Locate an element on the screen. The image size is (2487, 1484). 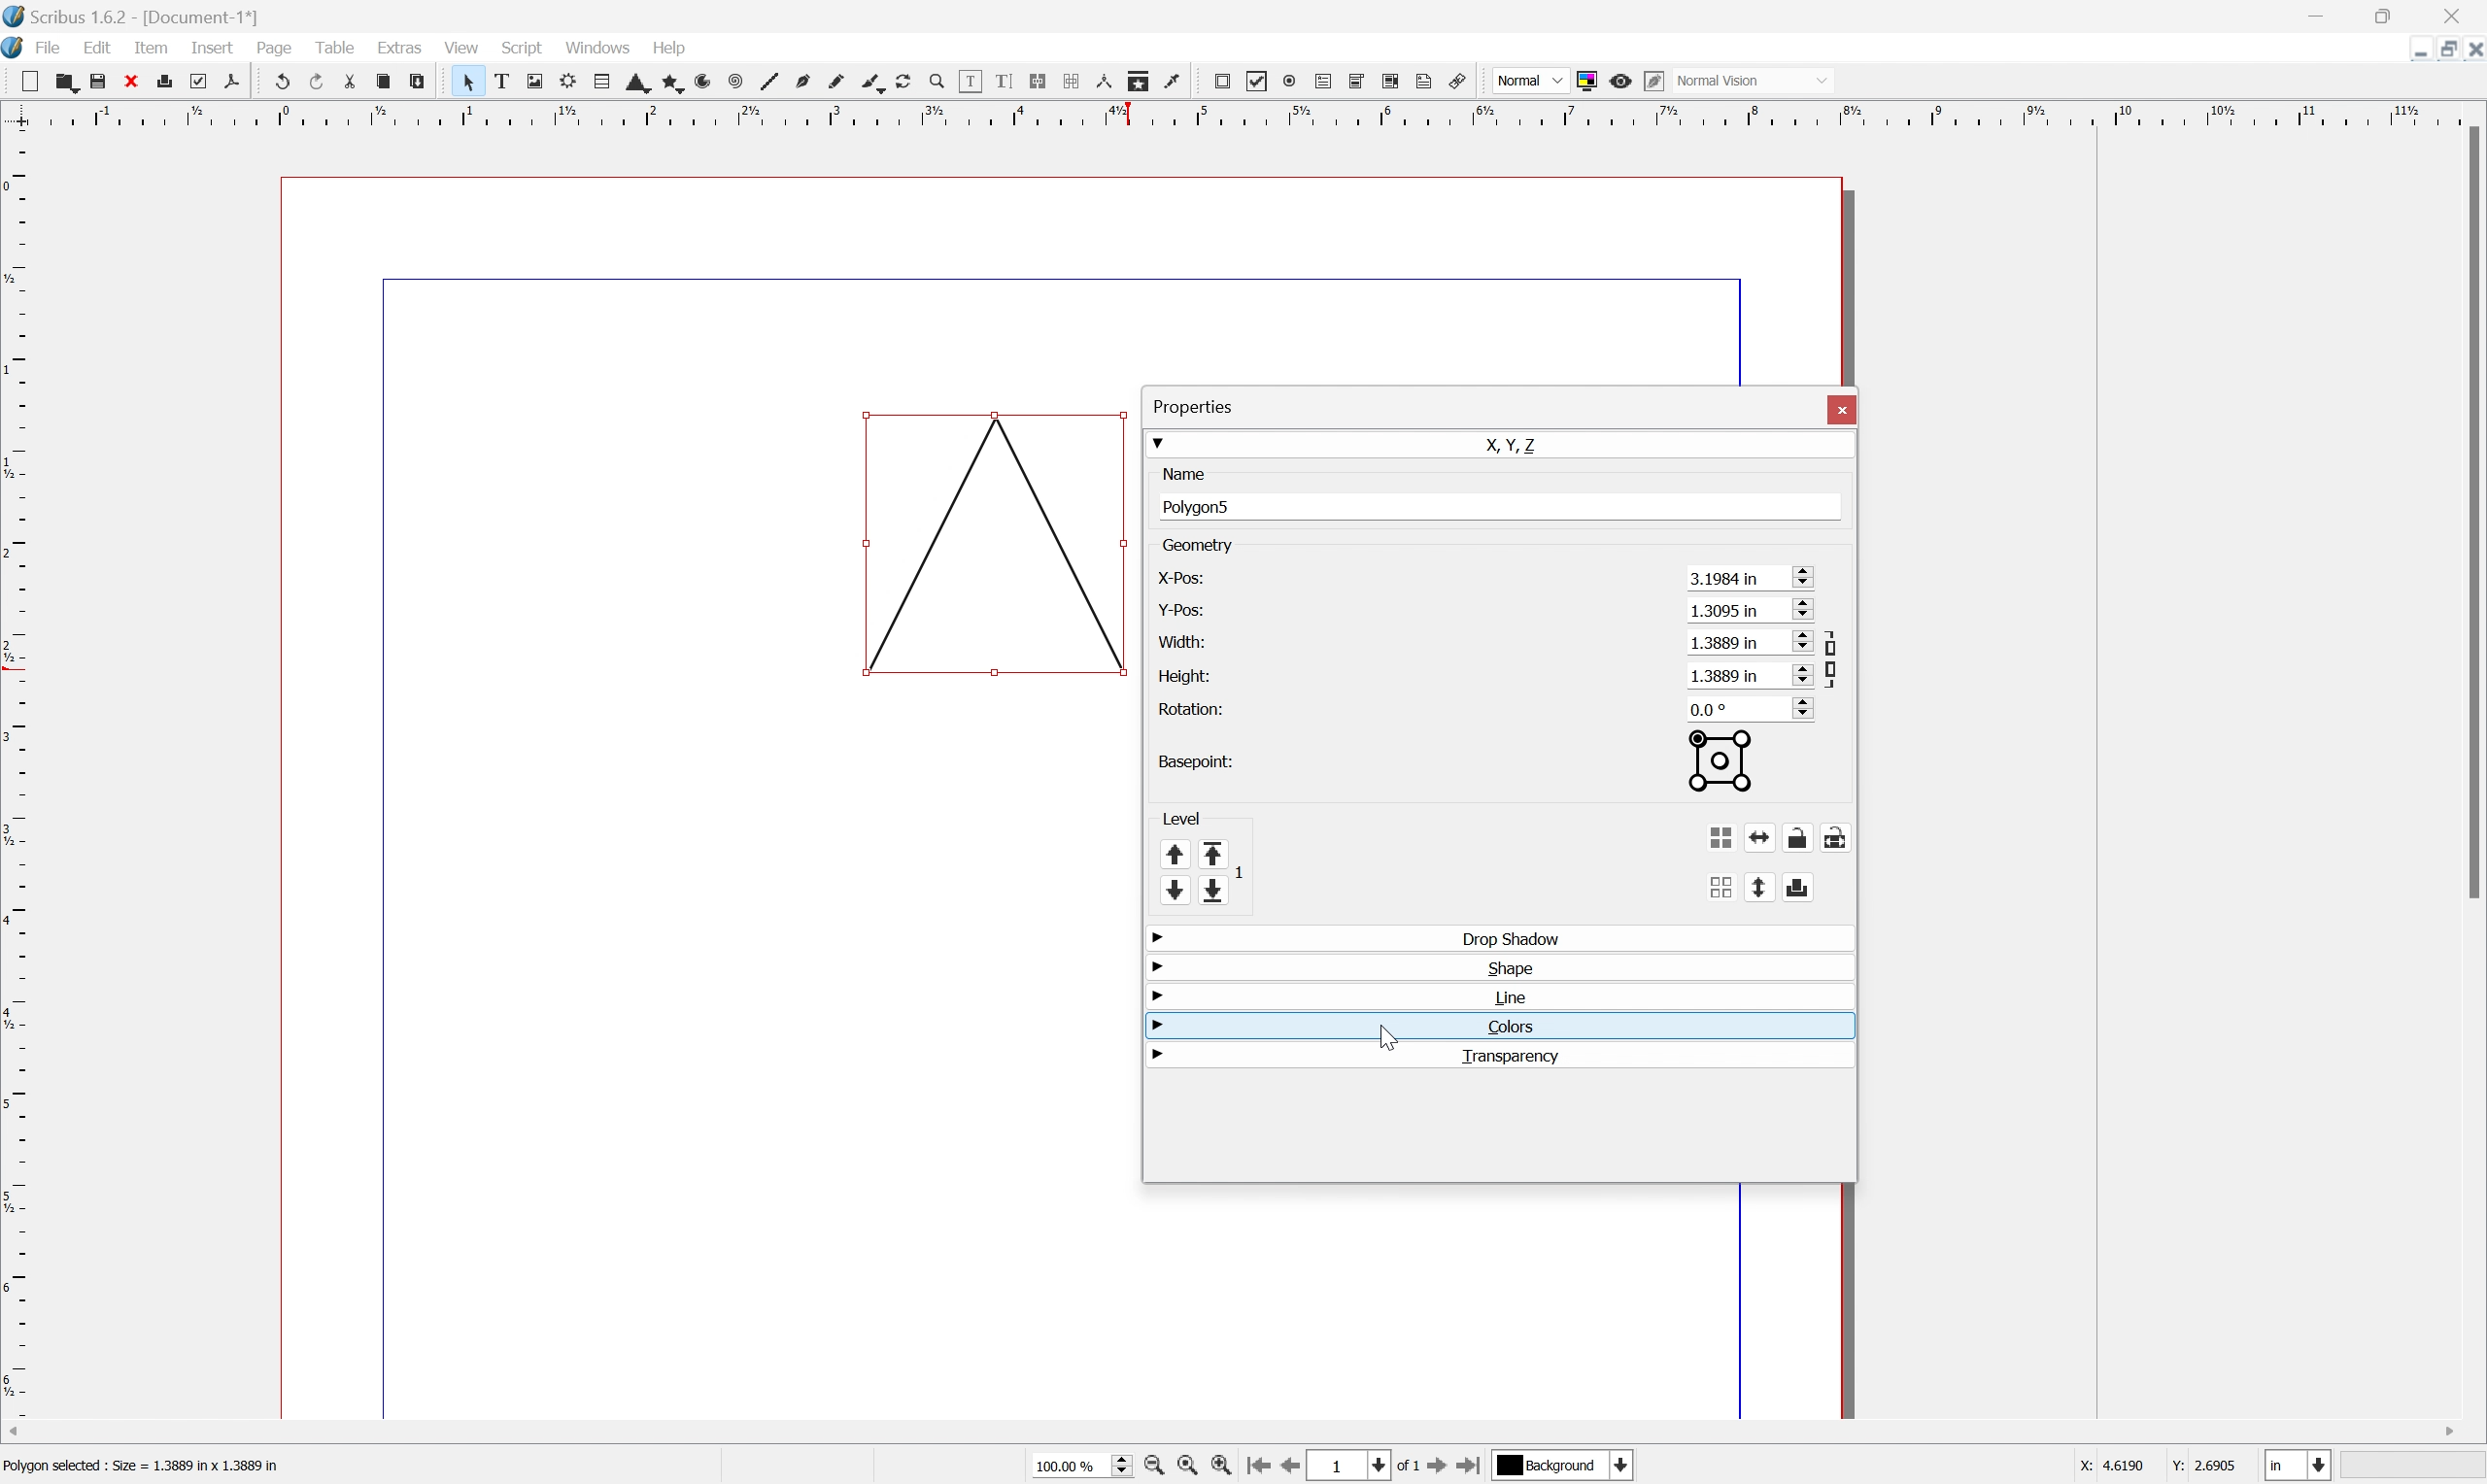
Drop Shadow is located at coordinates (1508, 937).